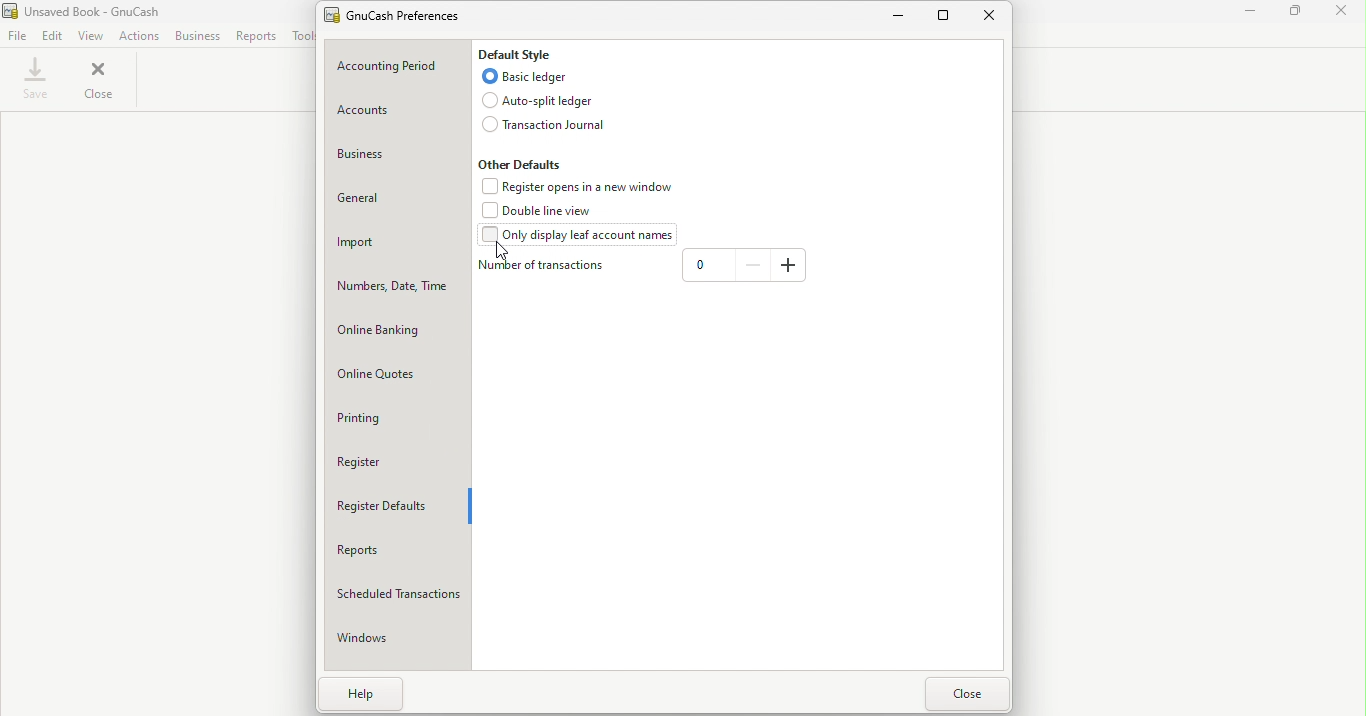  What do you see at coordinates (398, 634) in the screenshot?
I see `Windows` at bounding box center [398, 634].